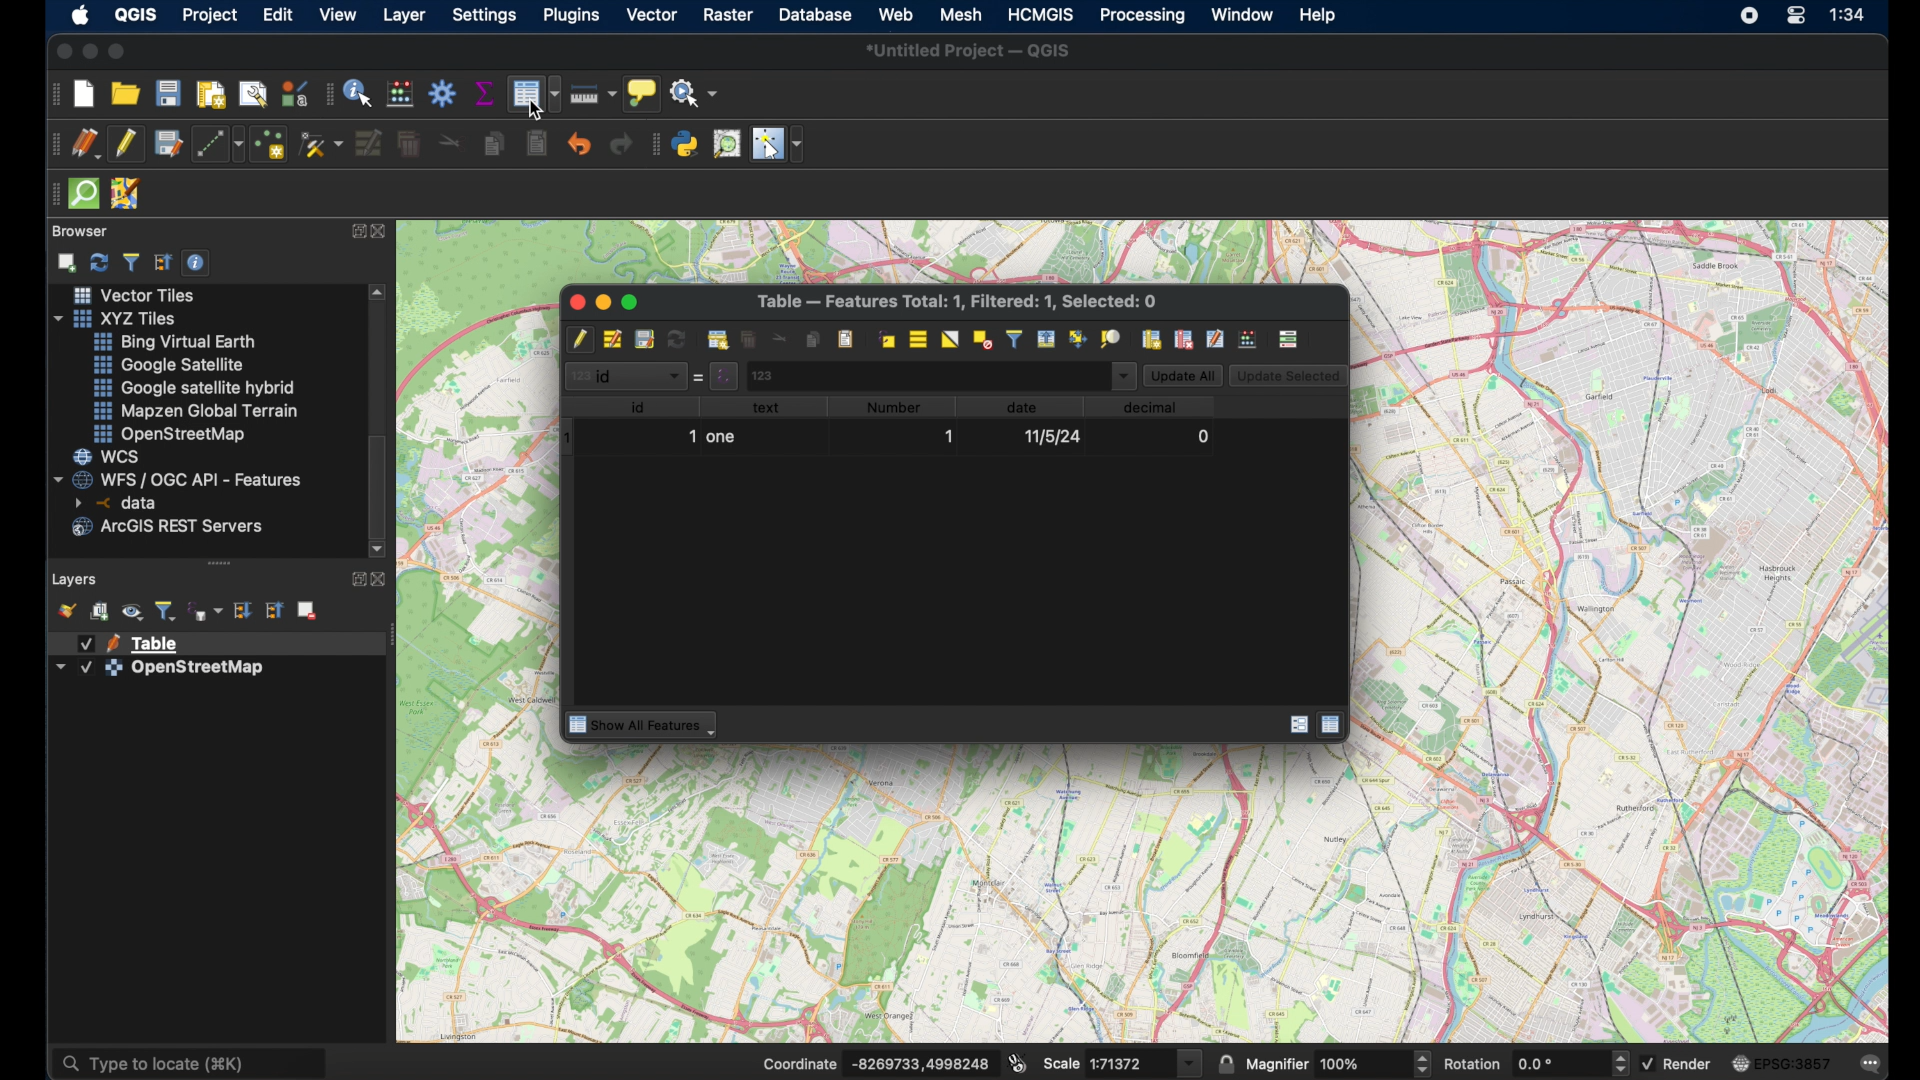 The height and width of the screenshot is (1080, 1920). What do you see at coordinates (1128, 1063) in the screenshot?
I see `scale value` at bounding box center [1128, 1063].